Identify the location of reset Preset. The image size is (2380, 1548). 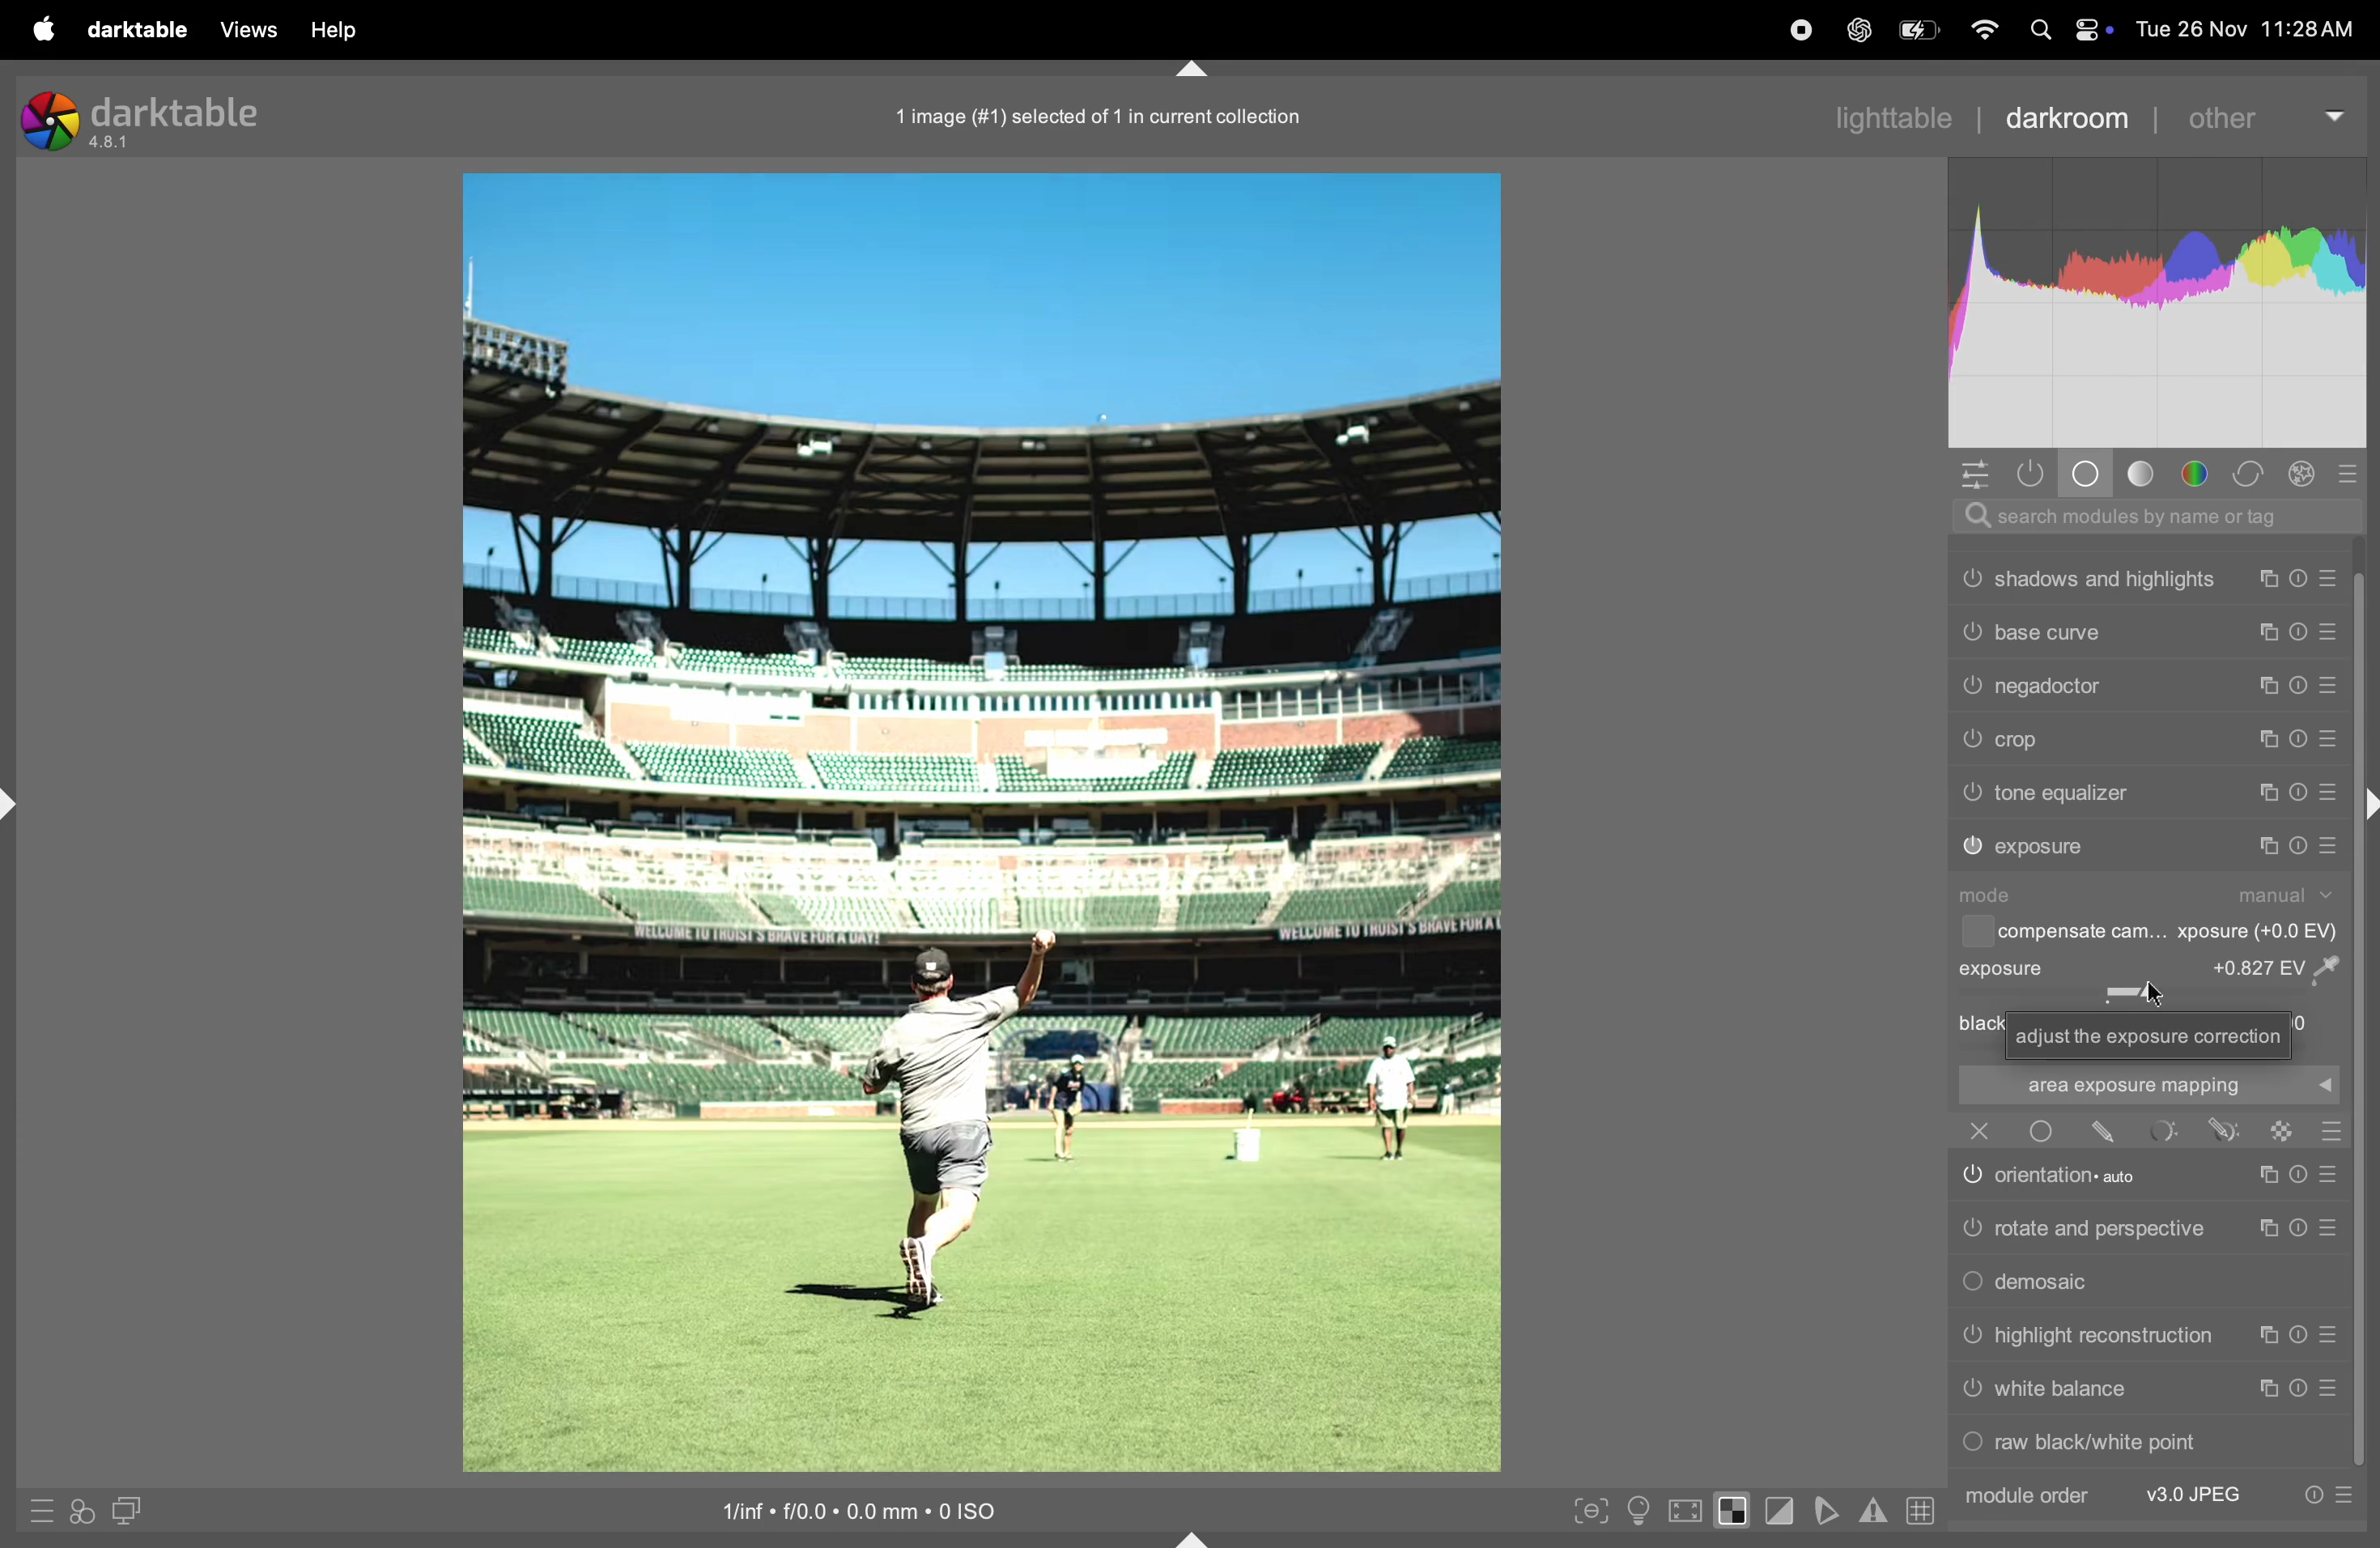
(2296, 1175).